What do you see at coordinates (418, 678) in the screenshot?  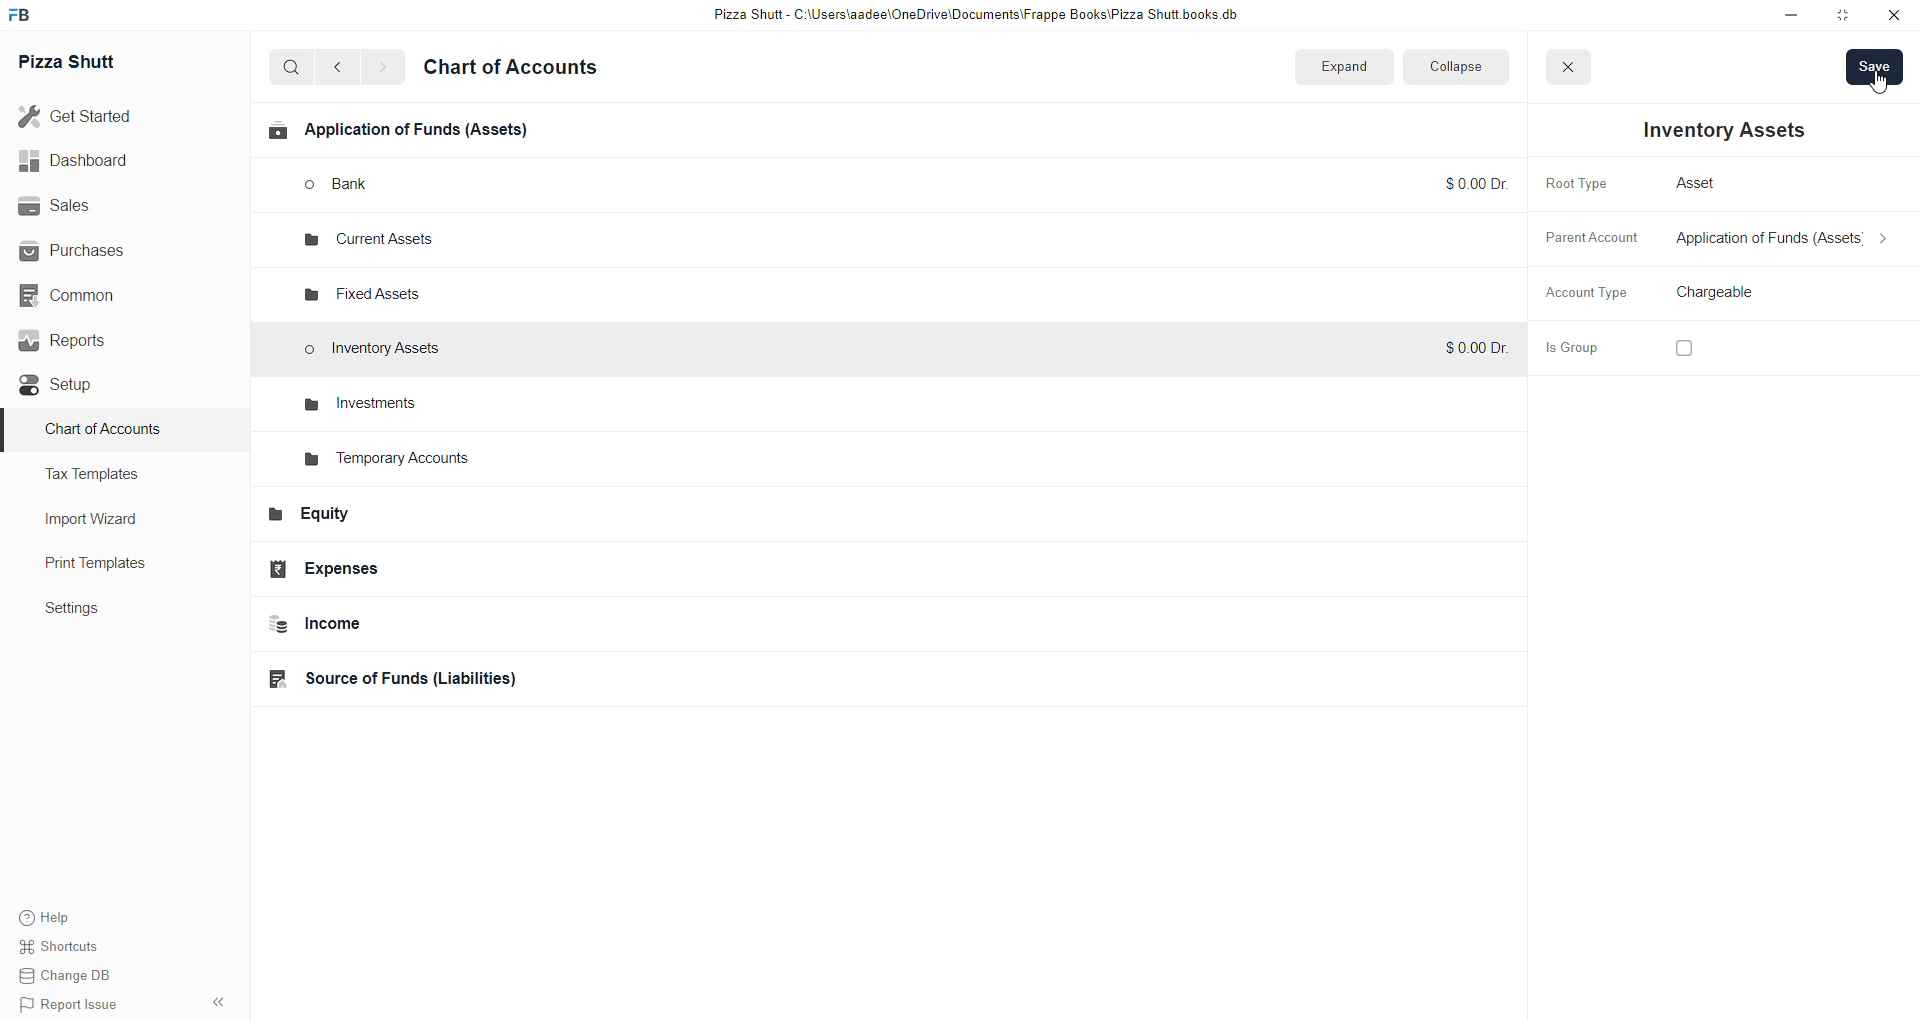 I see `Source of funds(Liabilities)` at bounding box center [418, 678].